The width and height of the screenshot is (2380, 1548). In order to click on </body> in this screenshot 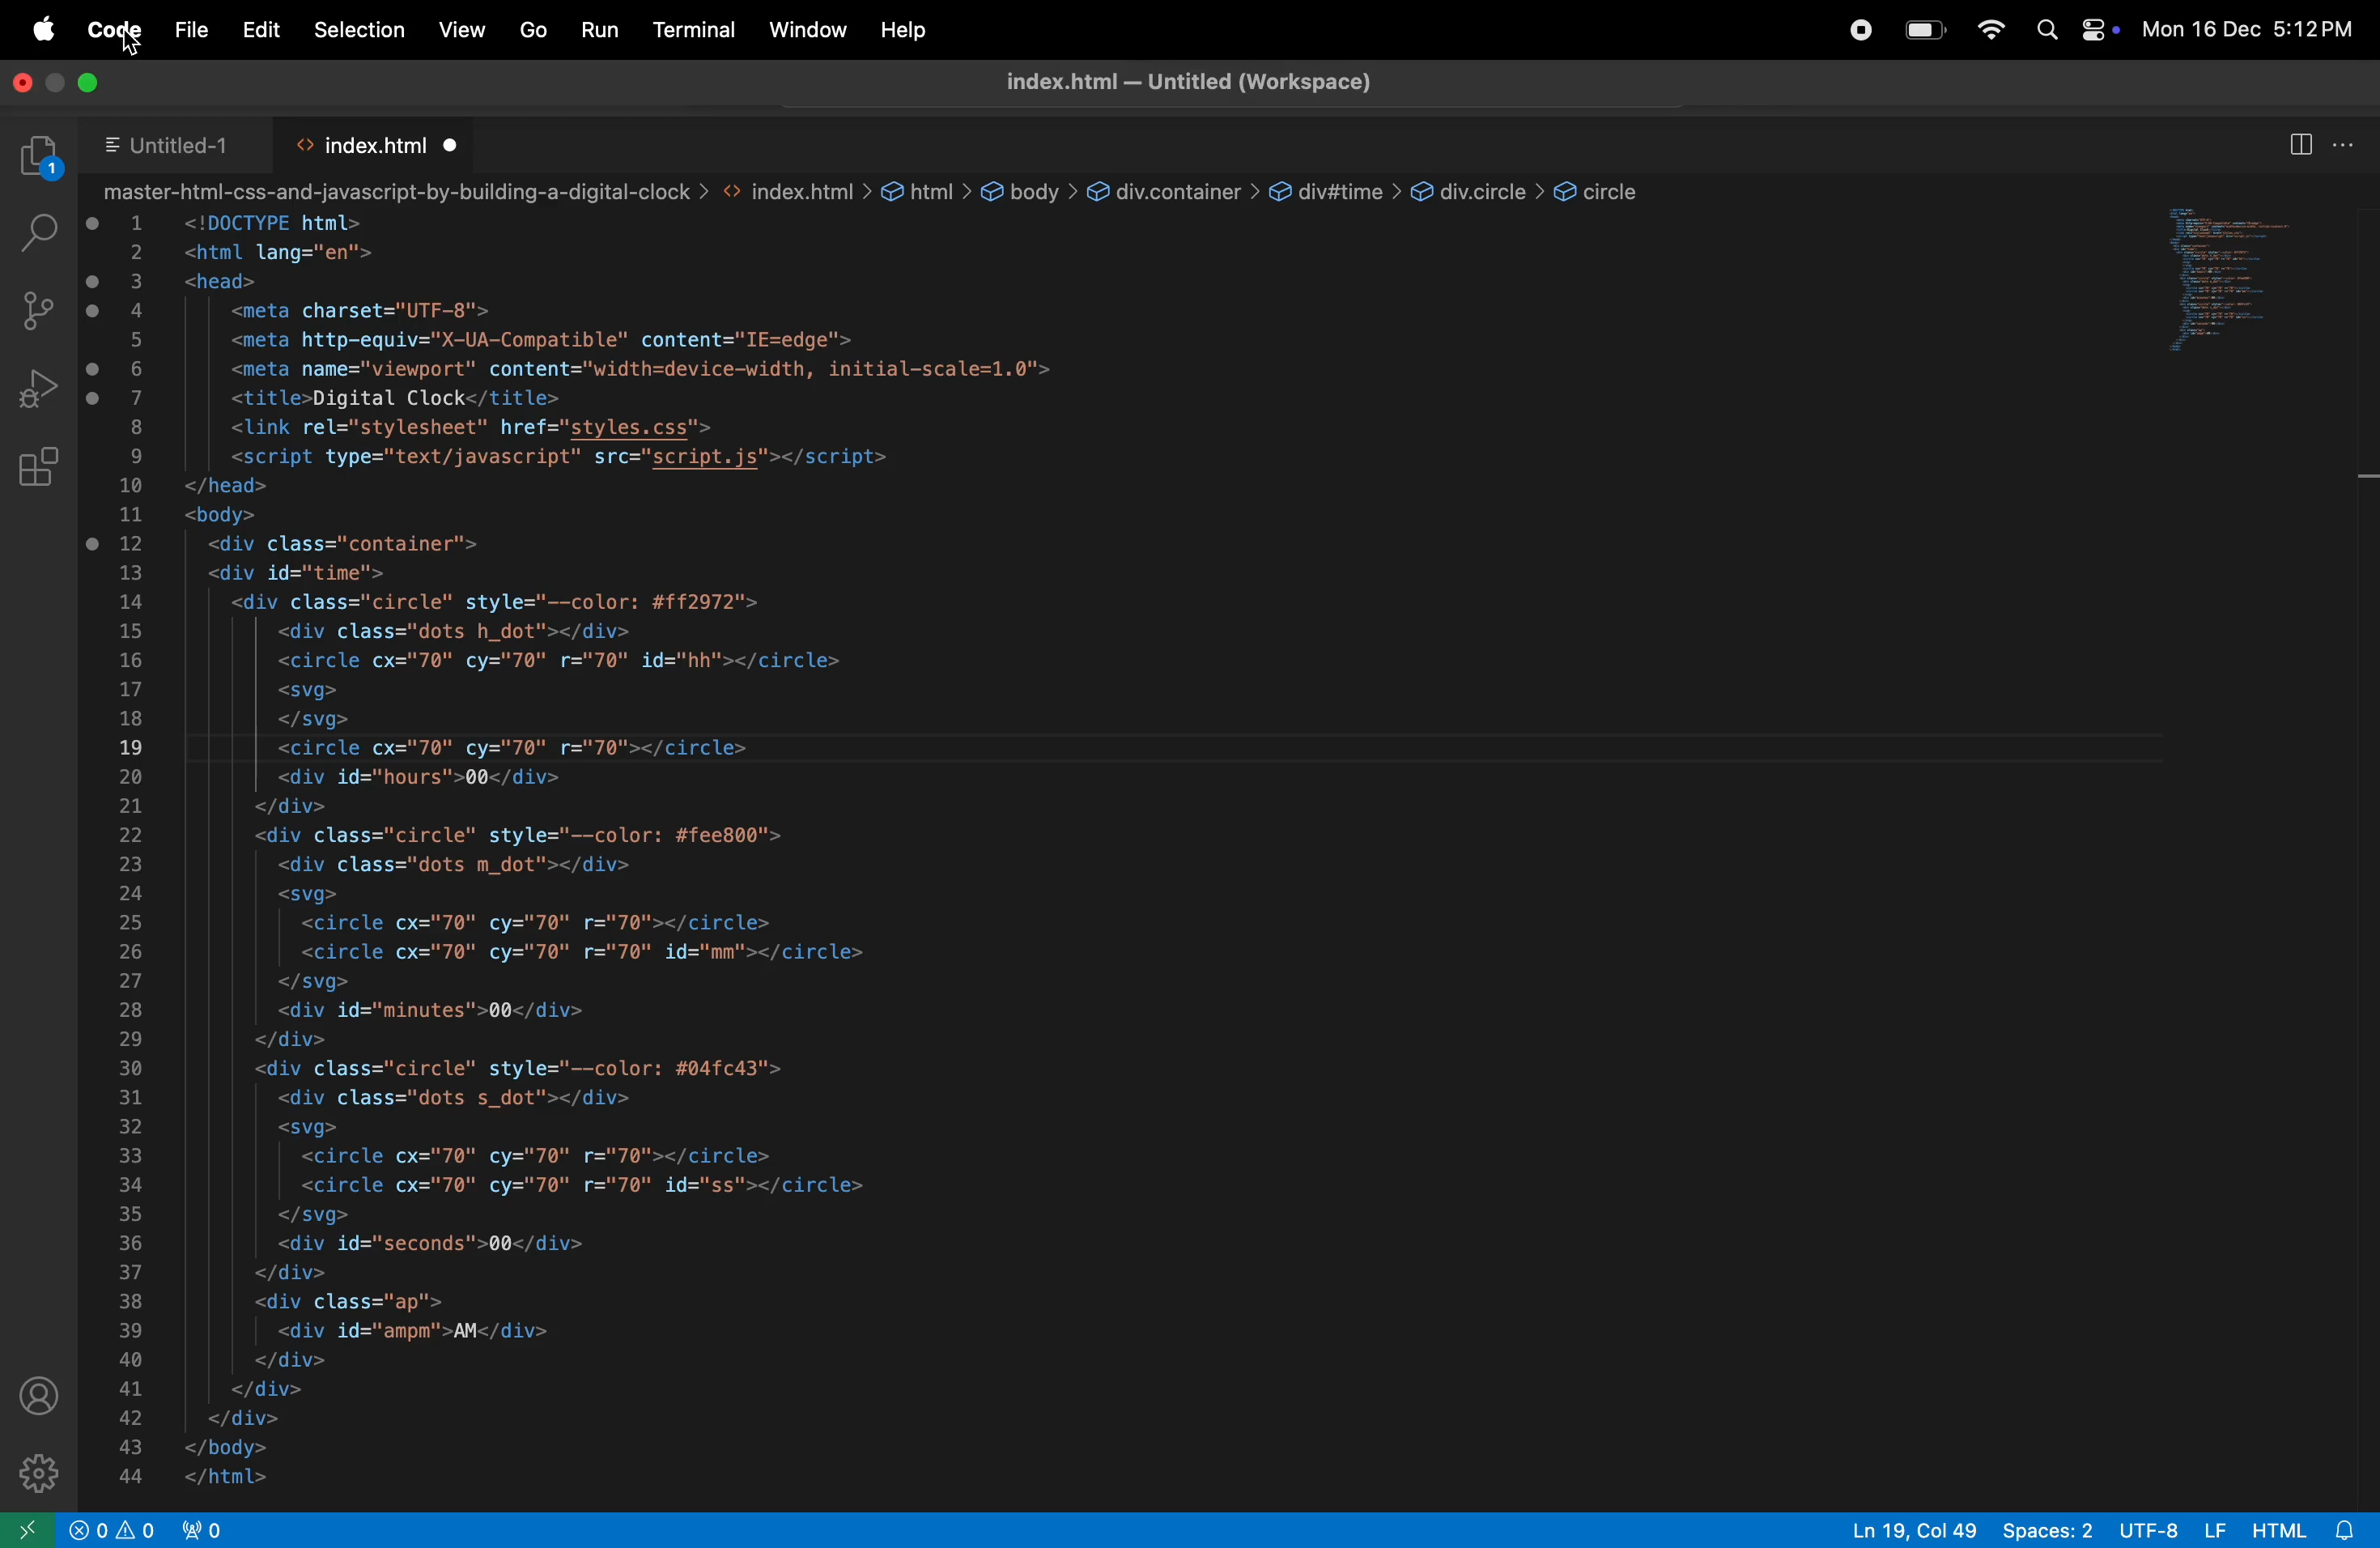, I will do `click(230, 1446)`.